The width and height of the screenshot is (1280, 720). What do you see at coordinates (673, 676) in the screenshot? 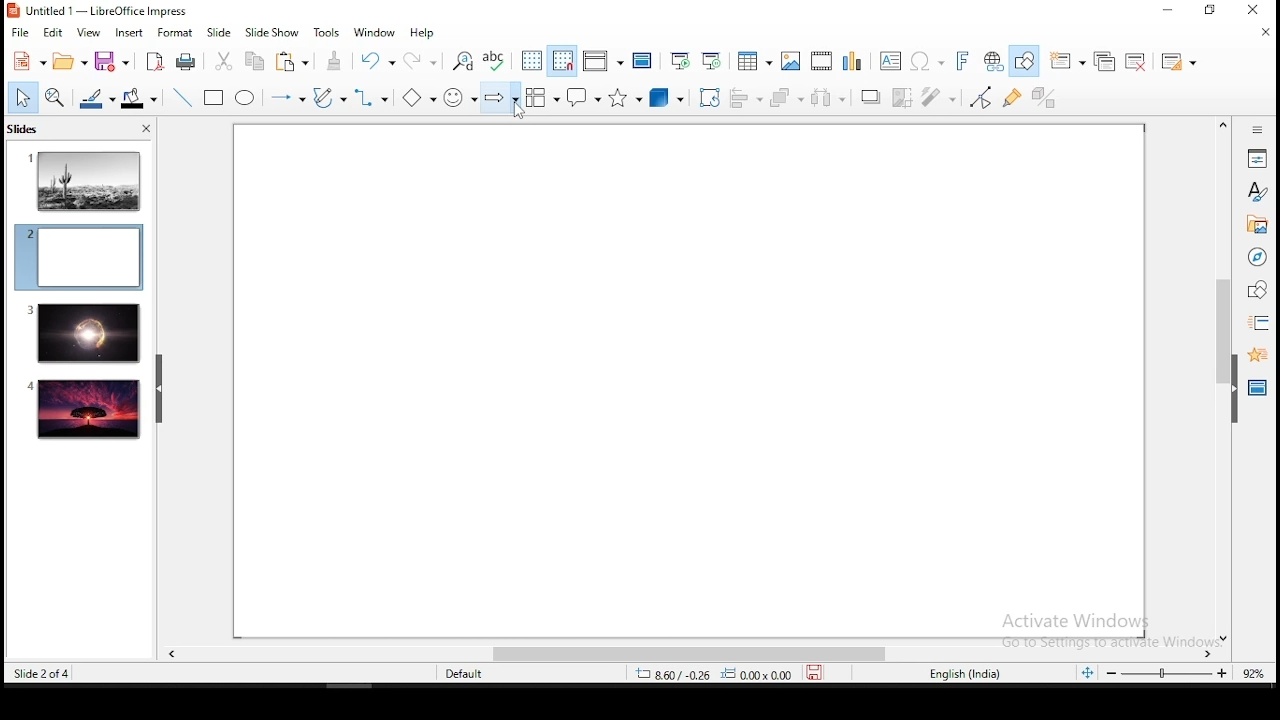
I see `8.60/-0.26` at bounding box center [673, 676].